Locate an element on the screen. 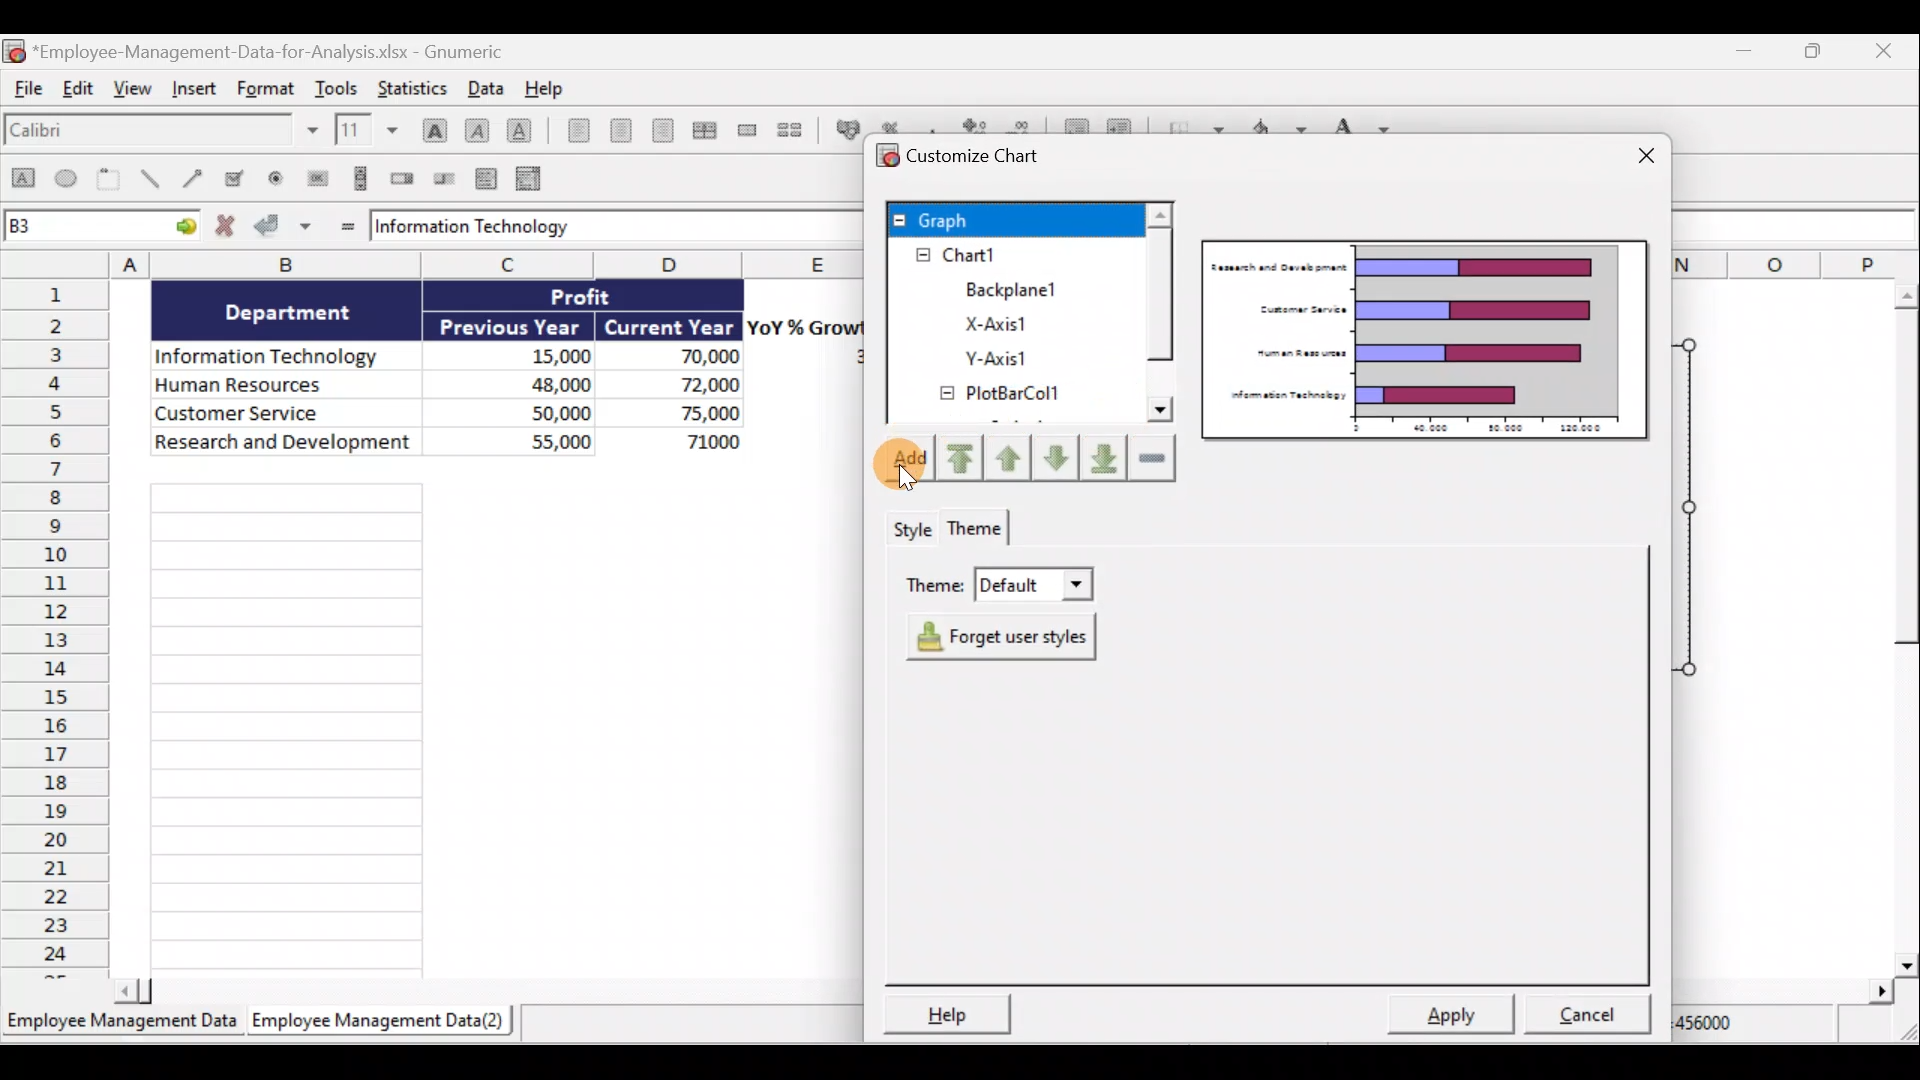 Image resolution: width=1920 pixels, height=1080 pixels. cursor is located at coordinates (905, 477).